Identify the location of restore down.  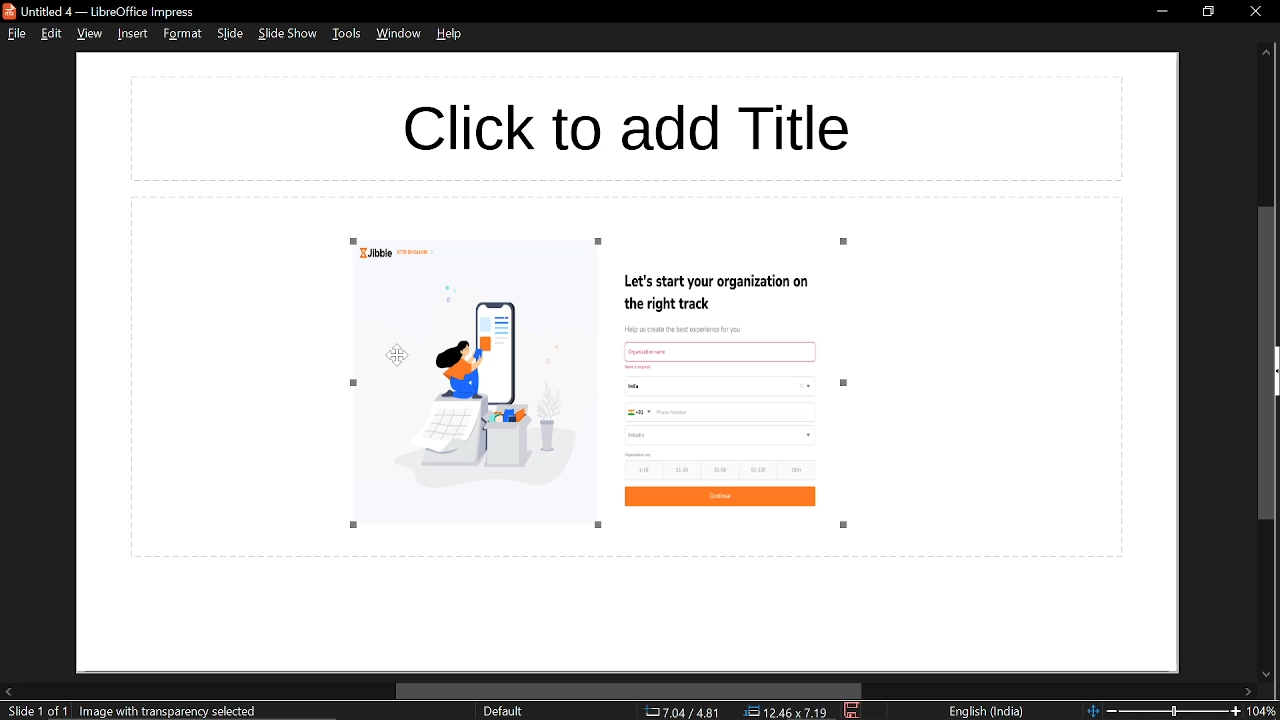
(1210, 12).